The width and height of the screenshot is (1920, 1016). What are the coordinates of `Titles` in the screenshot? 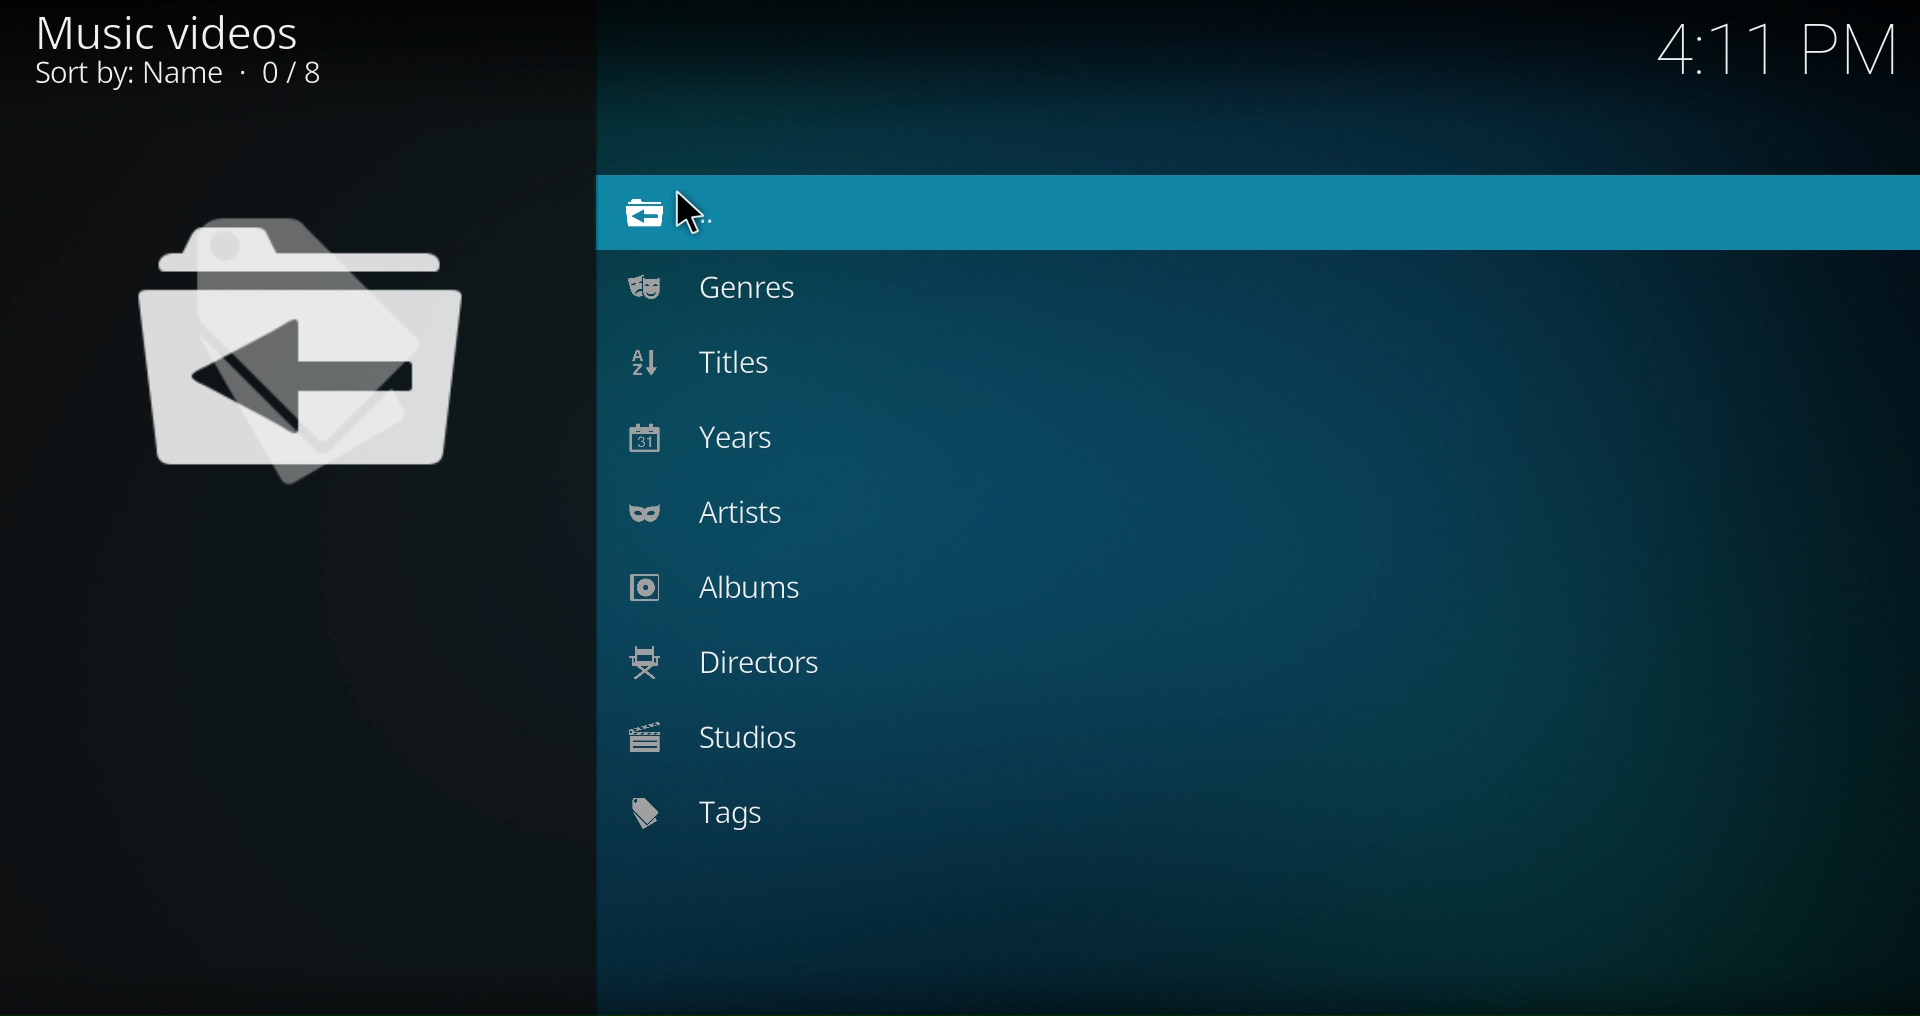 It's located at (762, 356).